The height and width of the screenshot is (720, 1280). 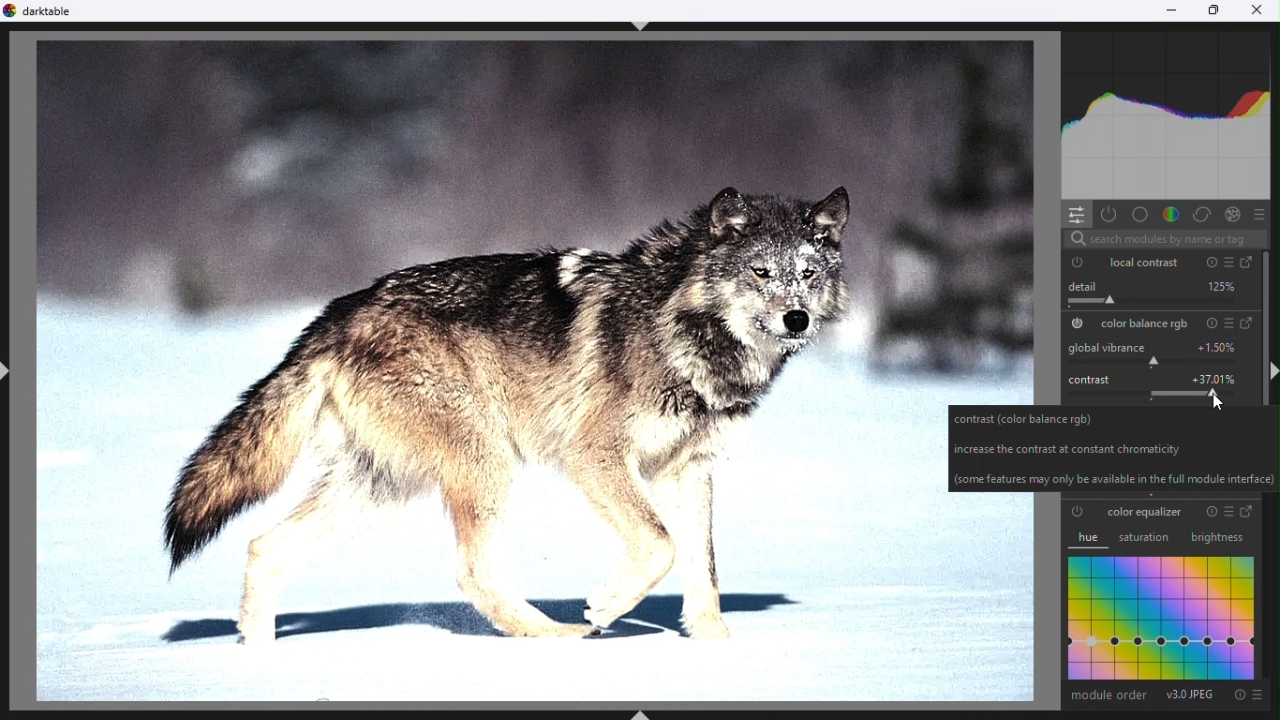 I want to click on darktable logo, so click(x=40, y=12).